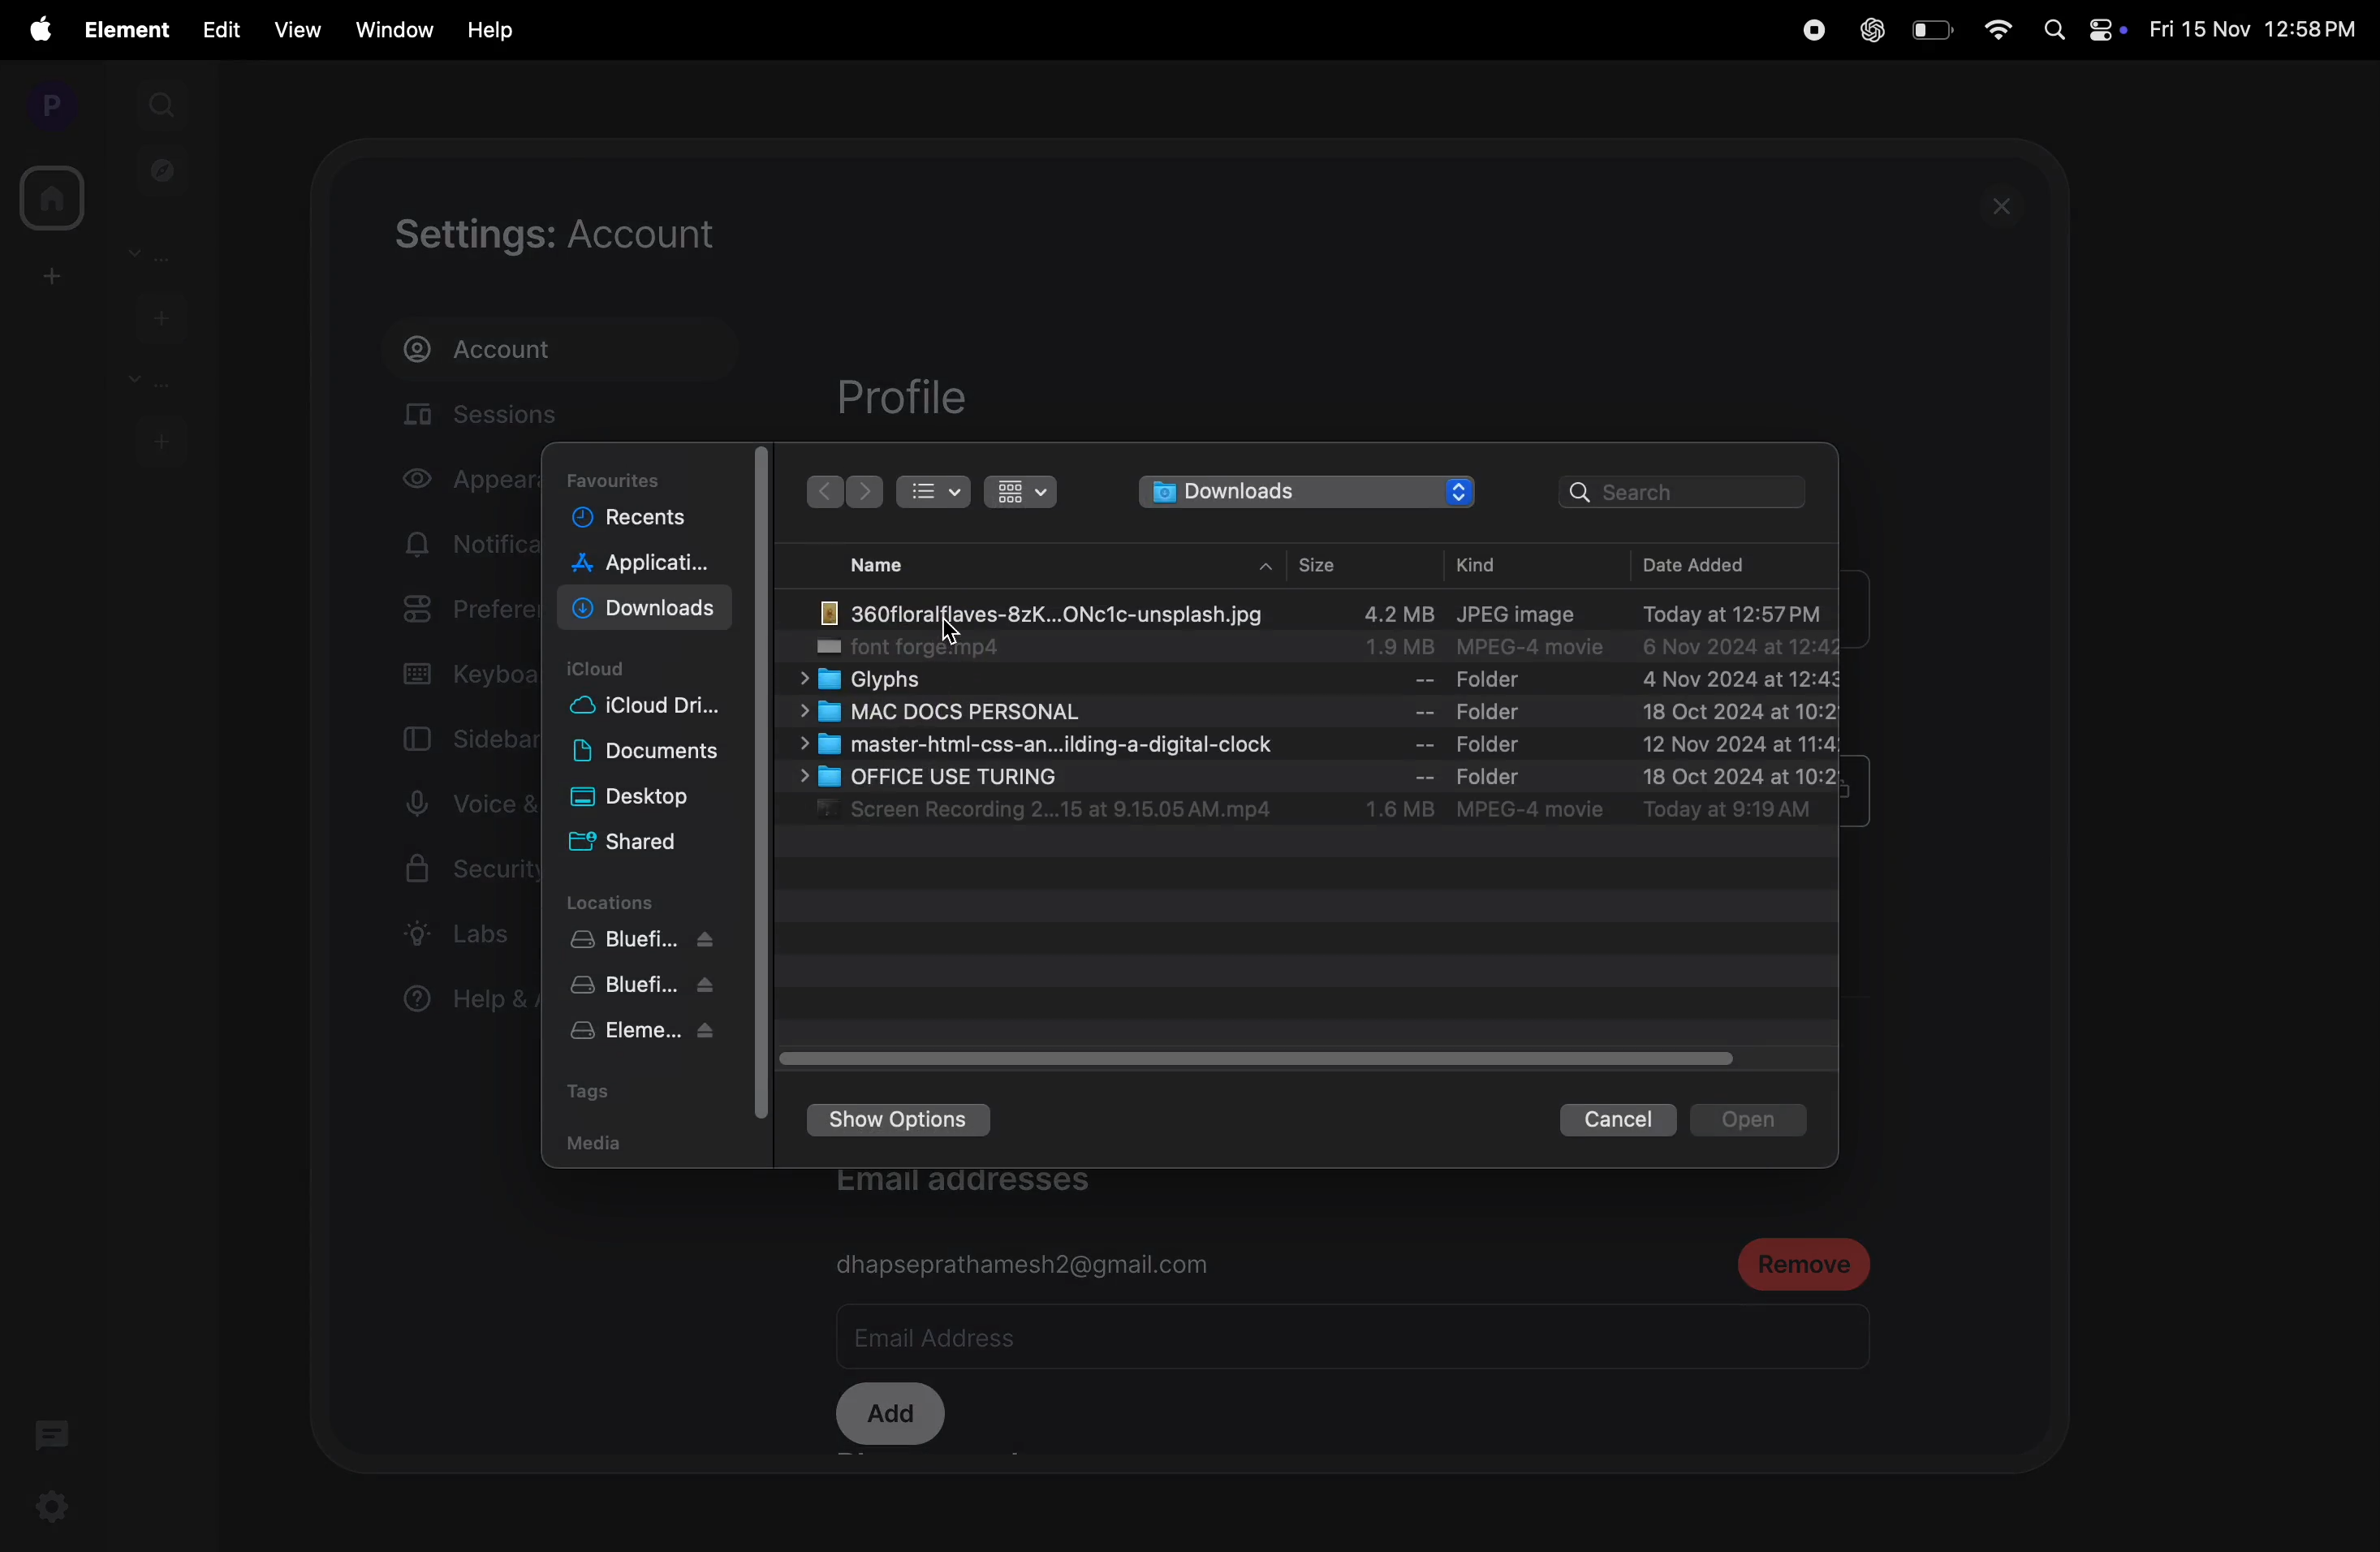  Describe the element at coordinates (146, 381) in the screenshot. I see `rooms` at that location.